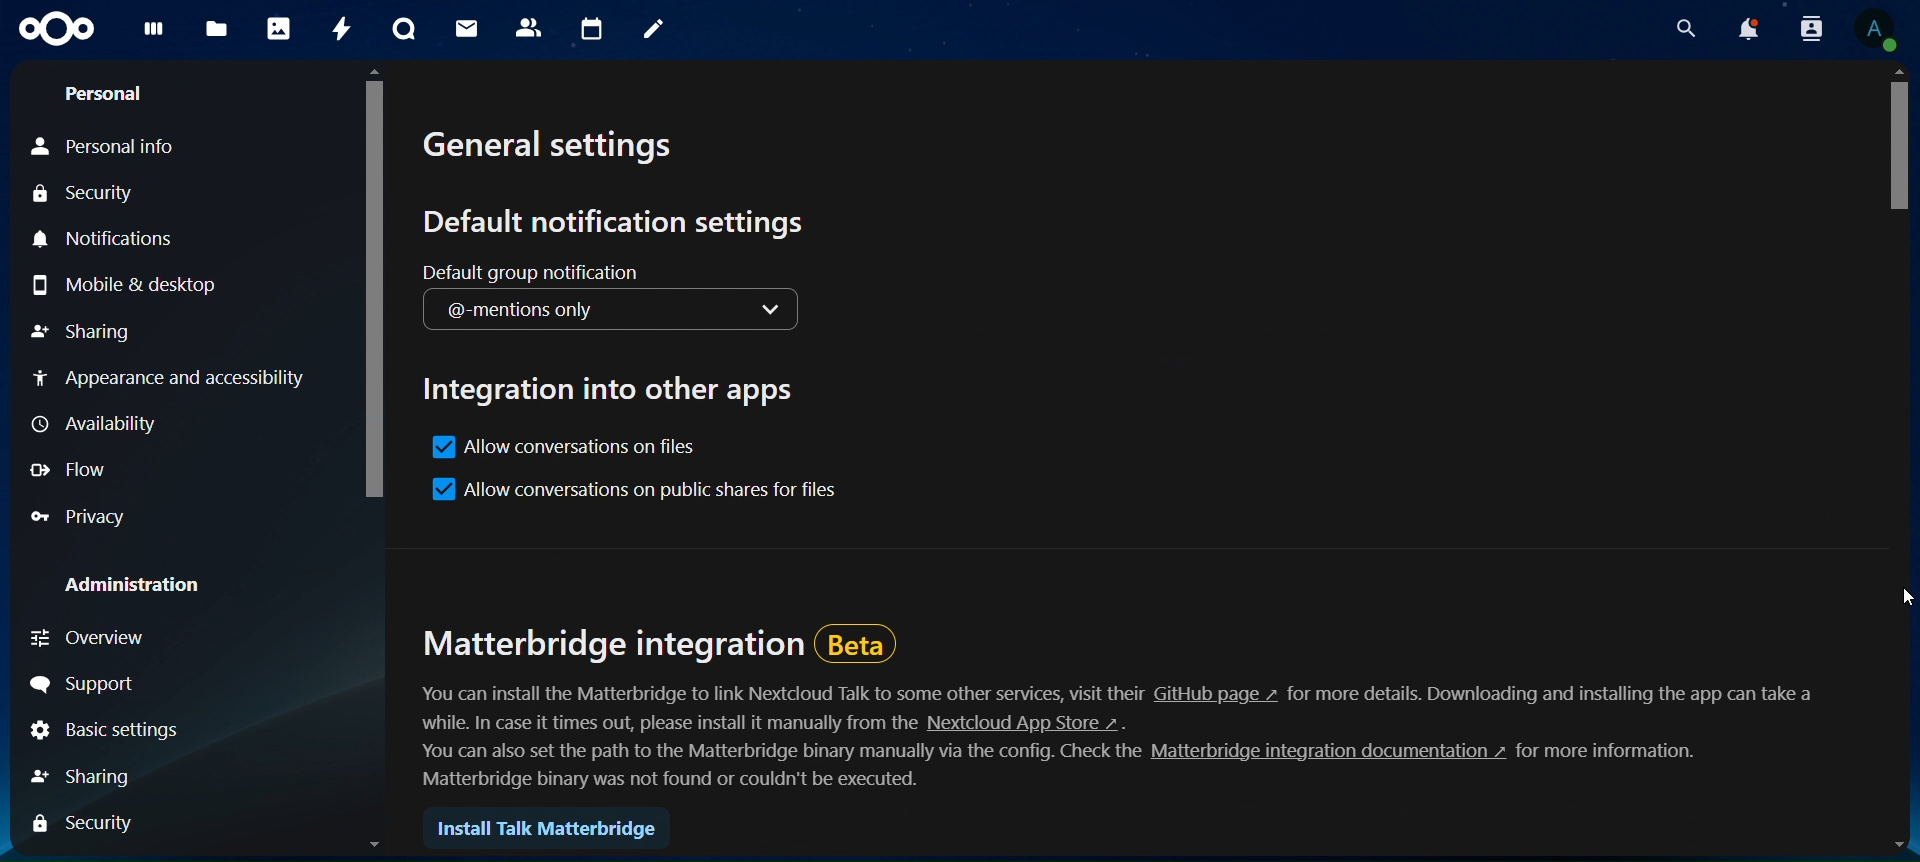 Image resolution: width=1920 pixels, height=862 pixels. I want to click on allow conversations on public shares for files, so click(631, 492).